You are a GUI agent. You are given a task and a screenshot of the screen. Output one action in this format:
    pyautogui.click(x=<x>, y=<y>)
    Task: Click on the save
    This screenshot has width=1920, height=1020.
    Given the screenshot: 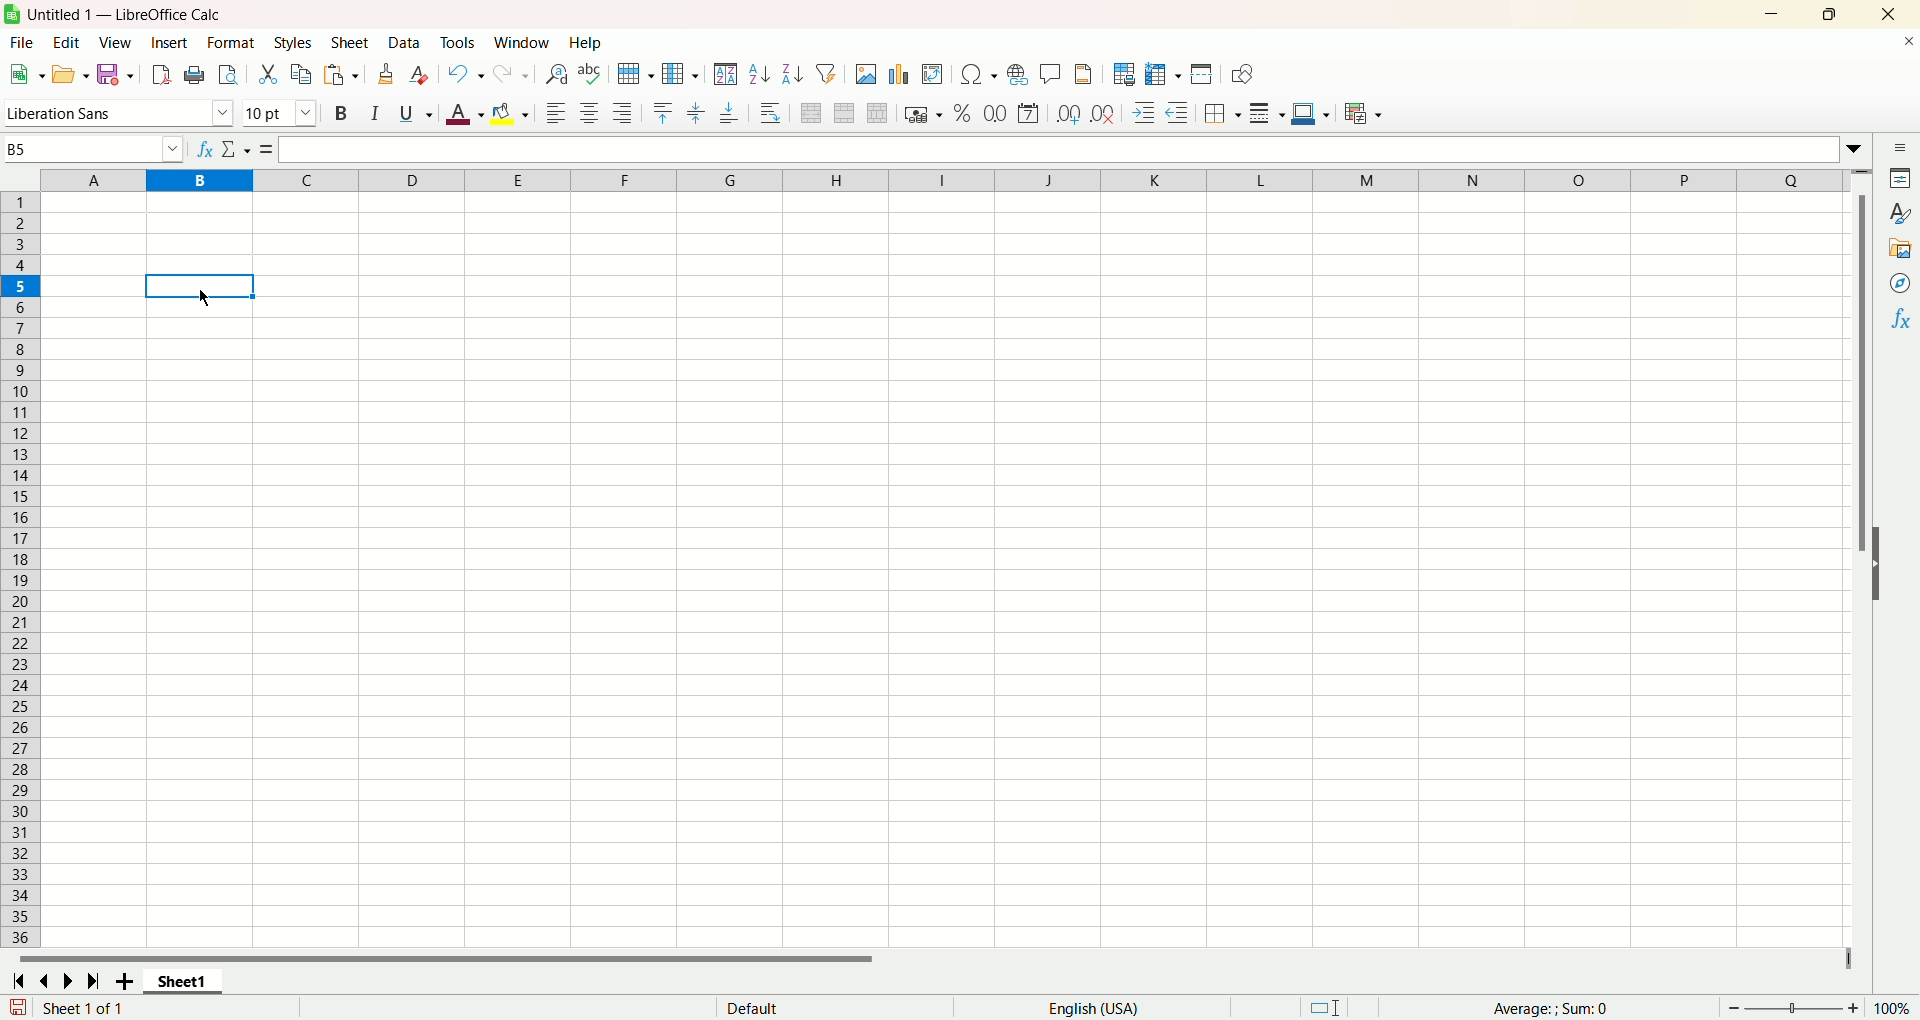 What is the action you would take?
    pyautogui.click(x=115, y=76)
    